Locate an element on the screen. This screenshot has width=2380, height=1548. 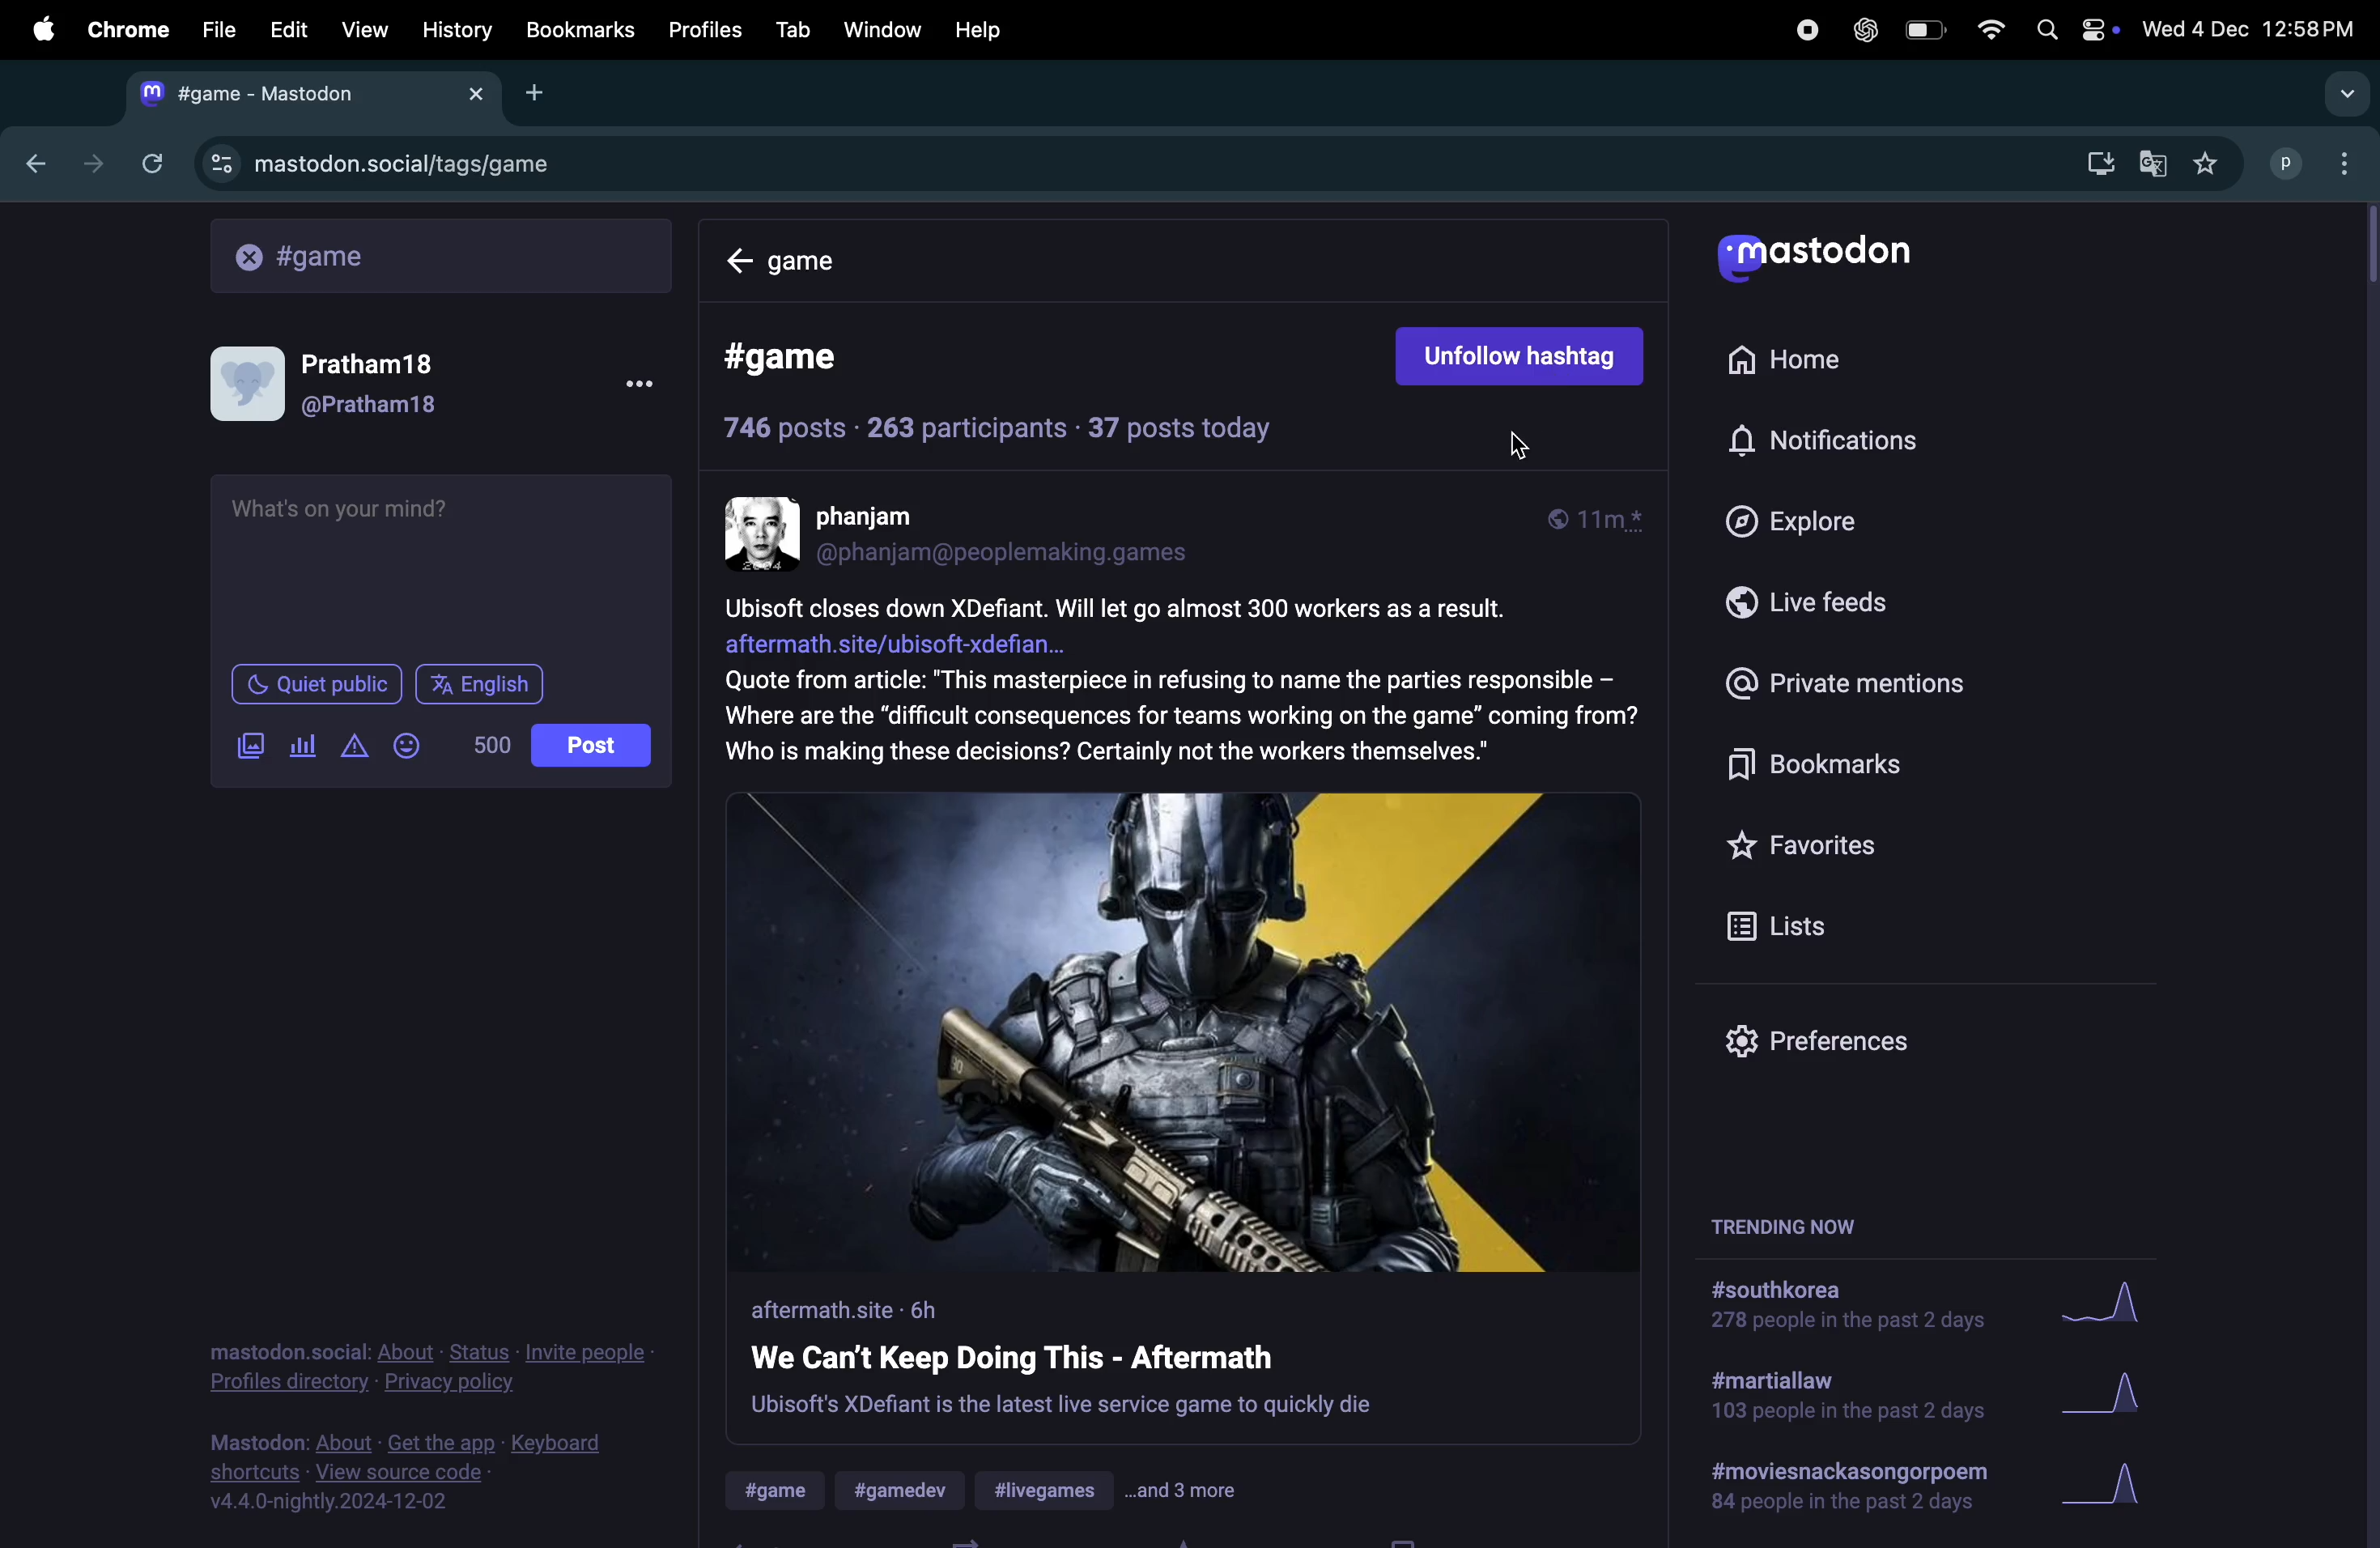
trending now is located at coordinates (1780, 1224).